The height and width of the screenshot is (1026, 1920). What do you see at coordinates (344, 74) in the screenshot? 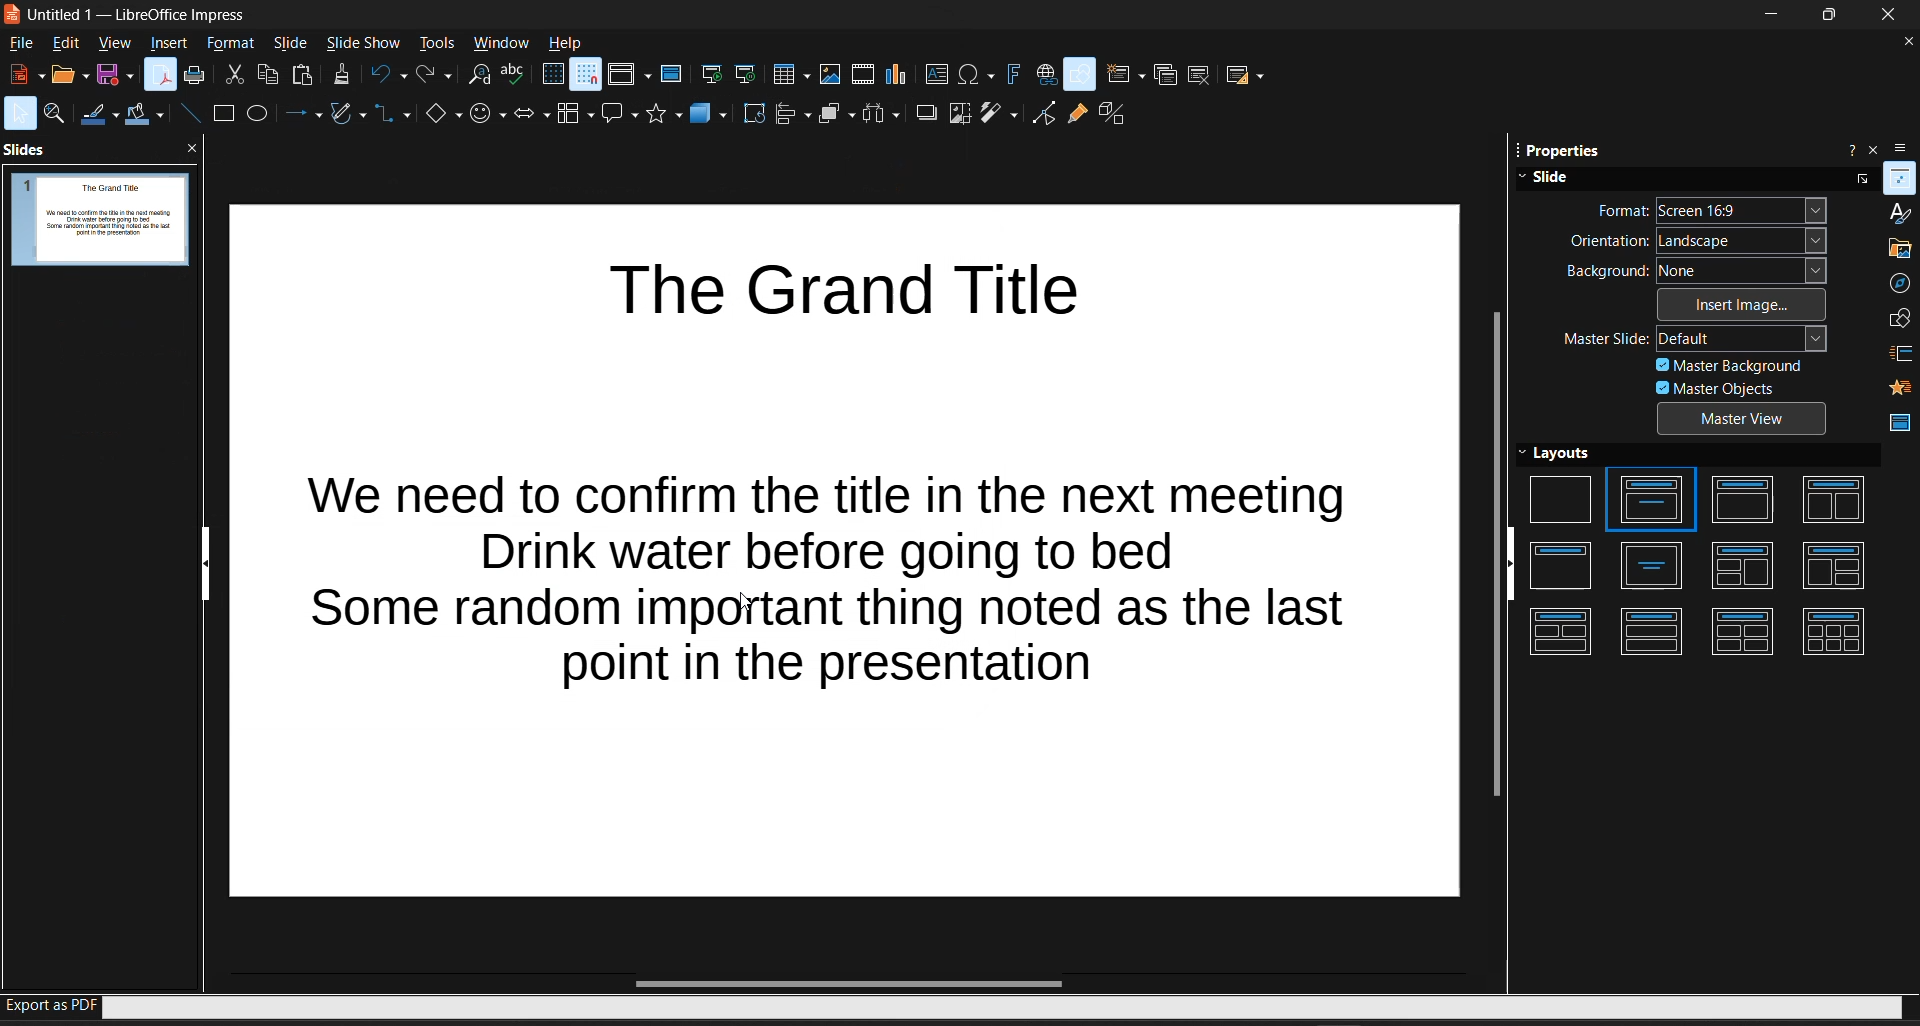
I see `clone formatting` at bounding box center [344, 74].